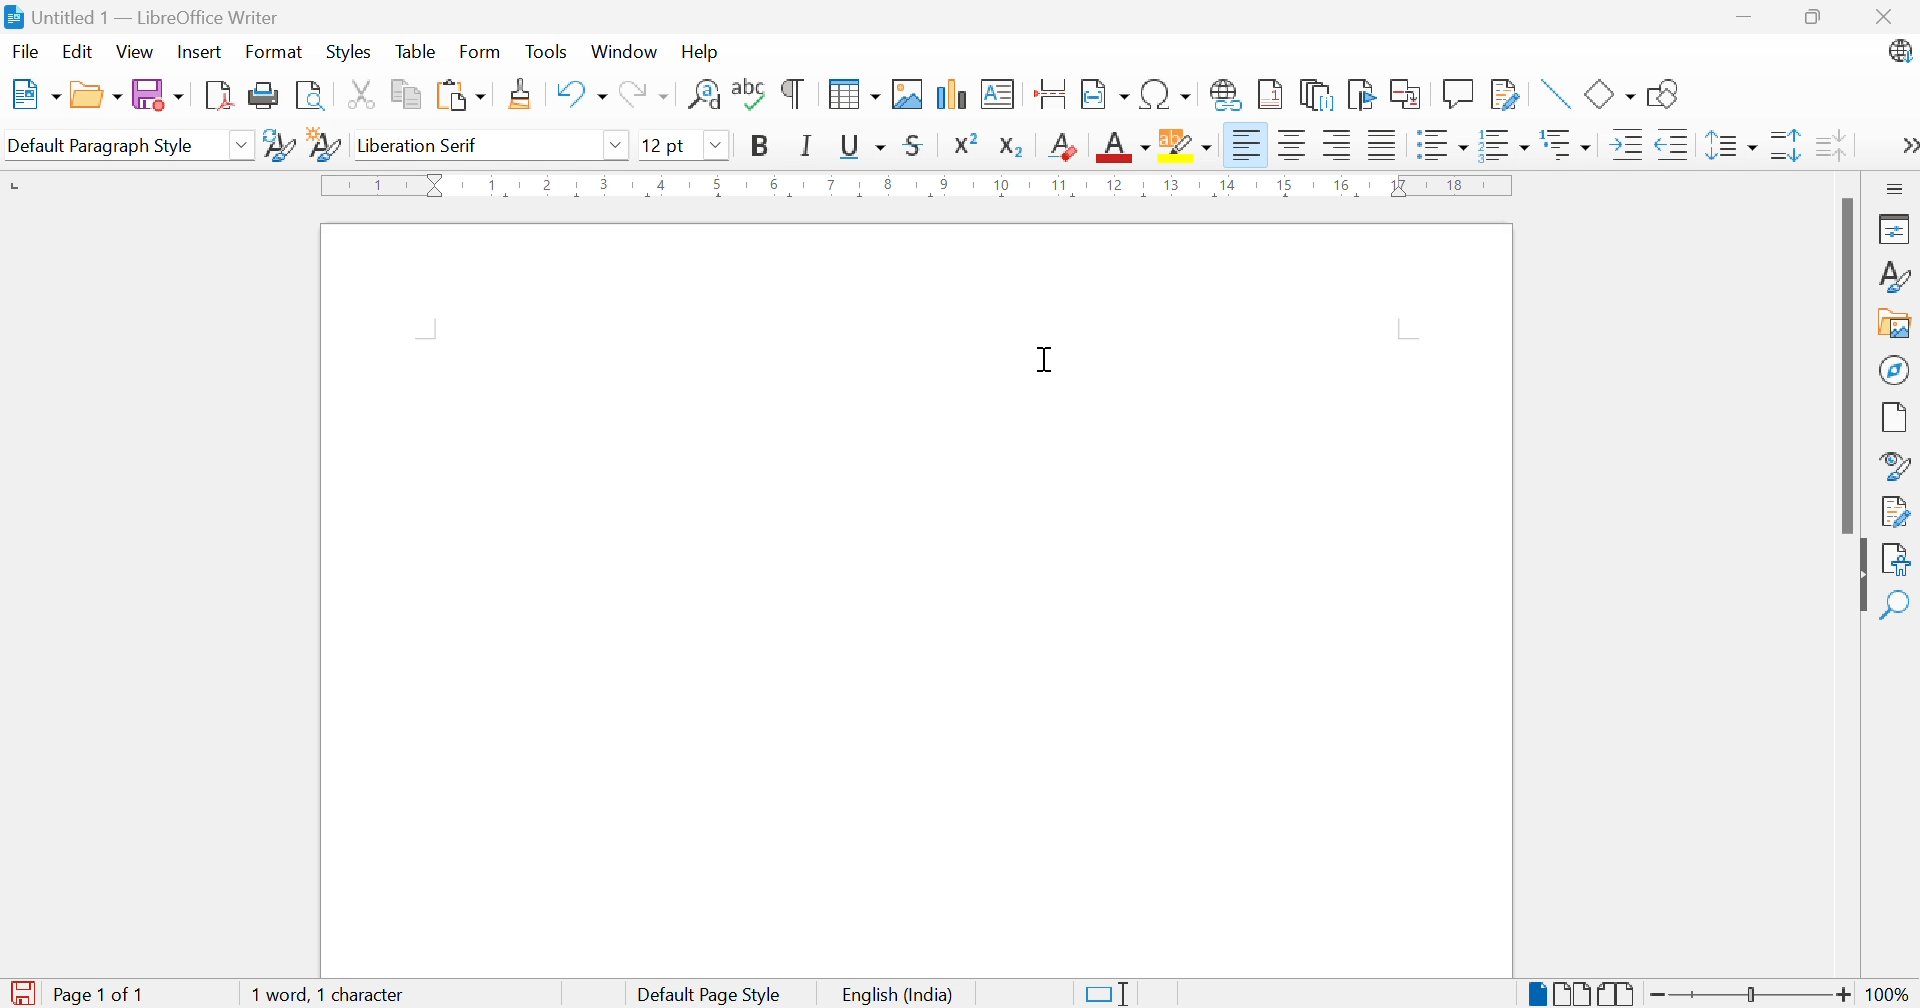 This screenshot has height=1008, width=1920. I want to click on Save, so click(159, 94).